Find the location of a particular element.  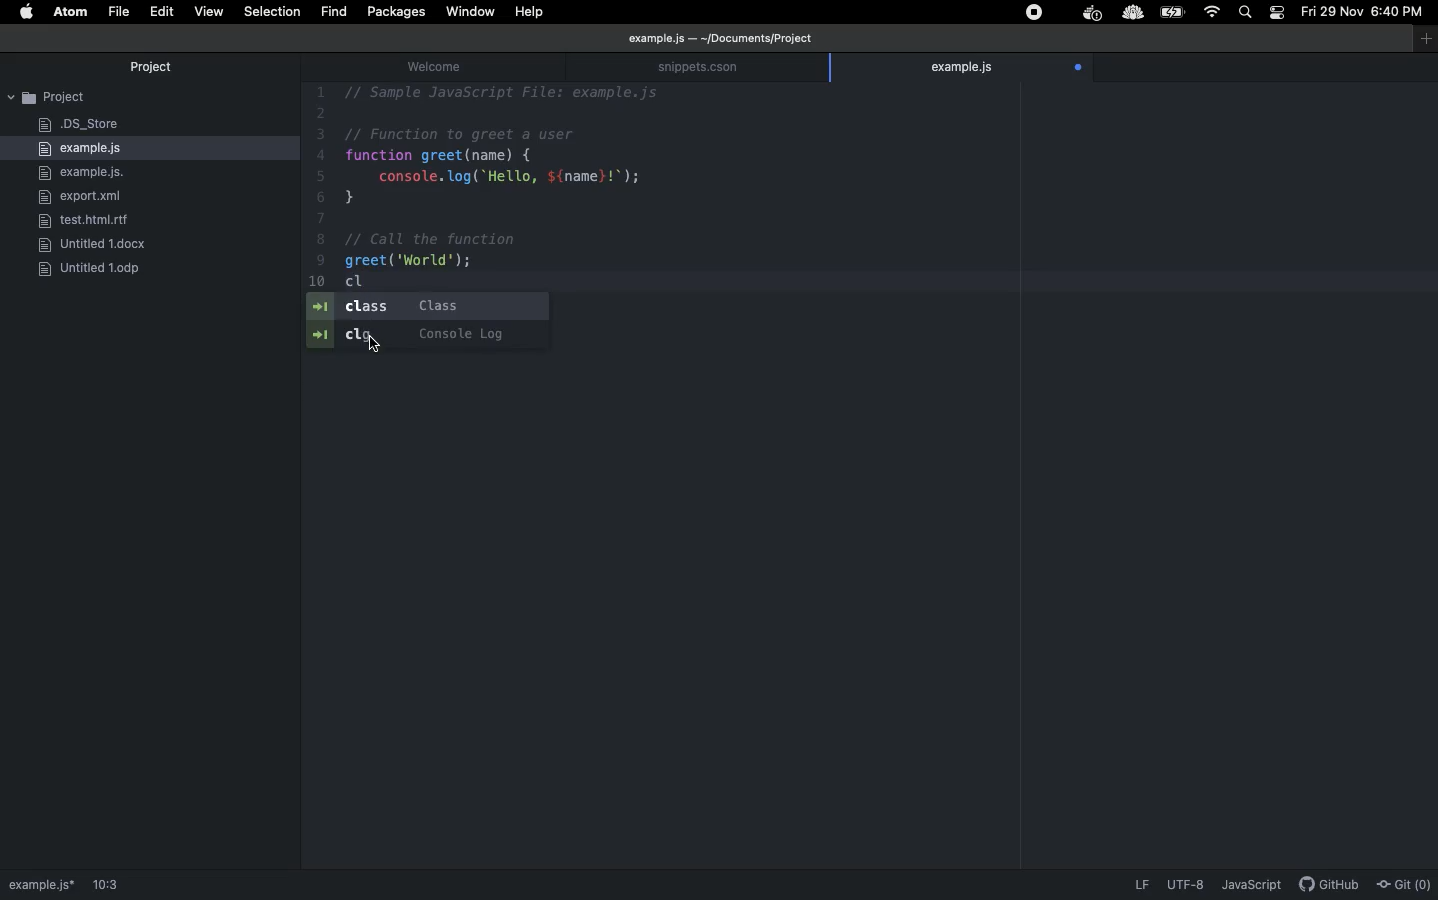

Project is located at coordinates (151, 67).